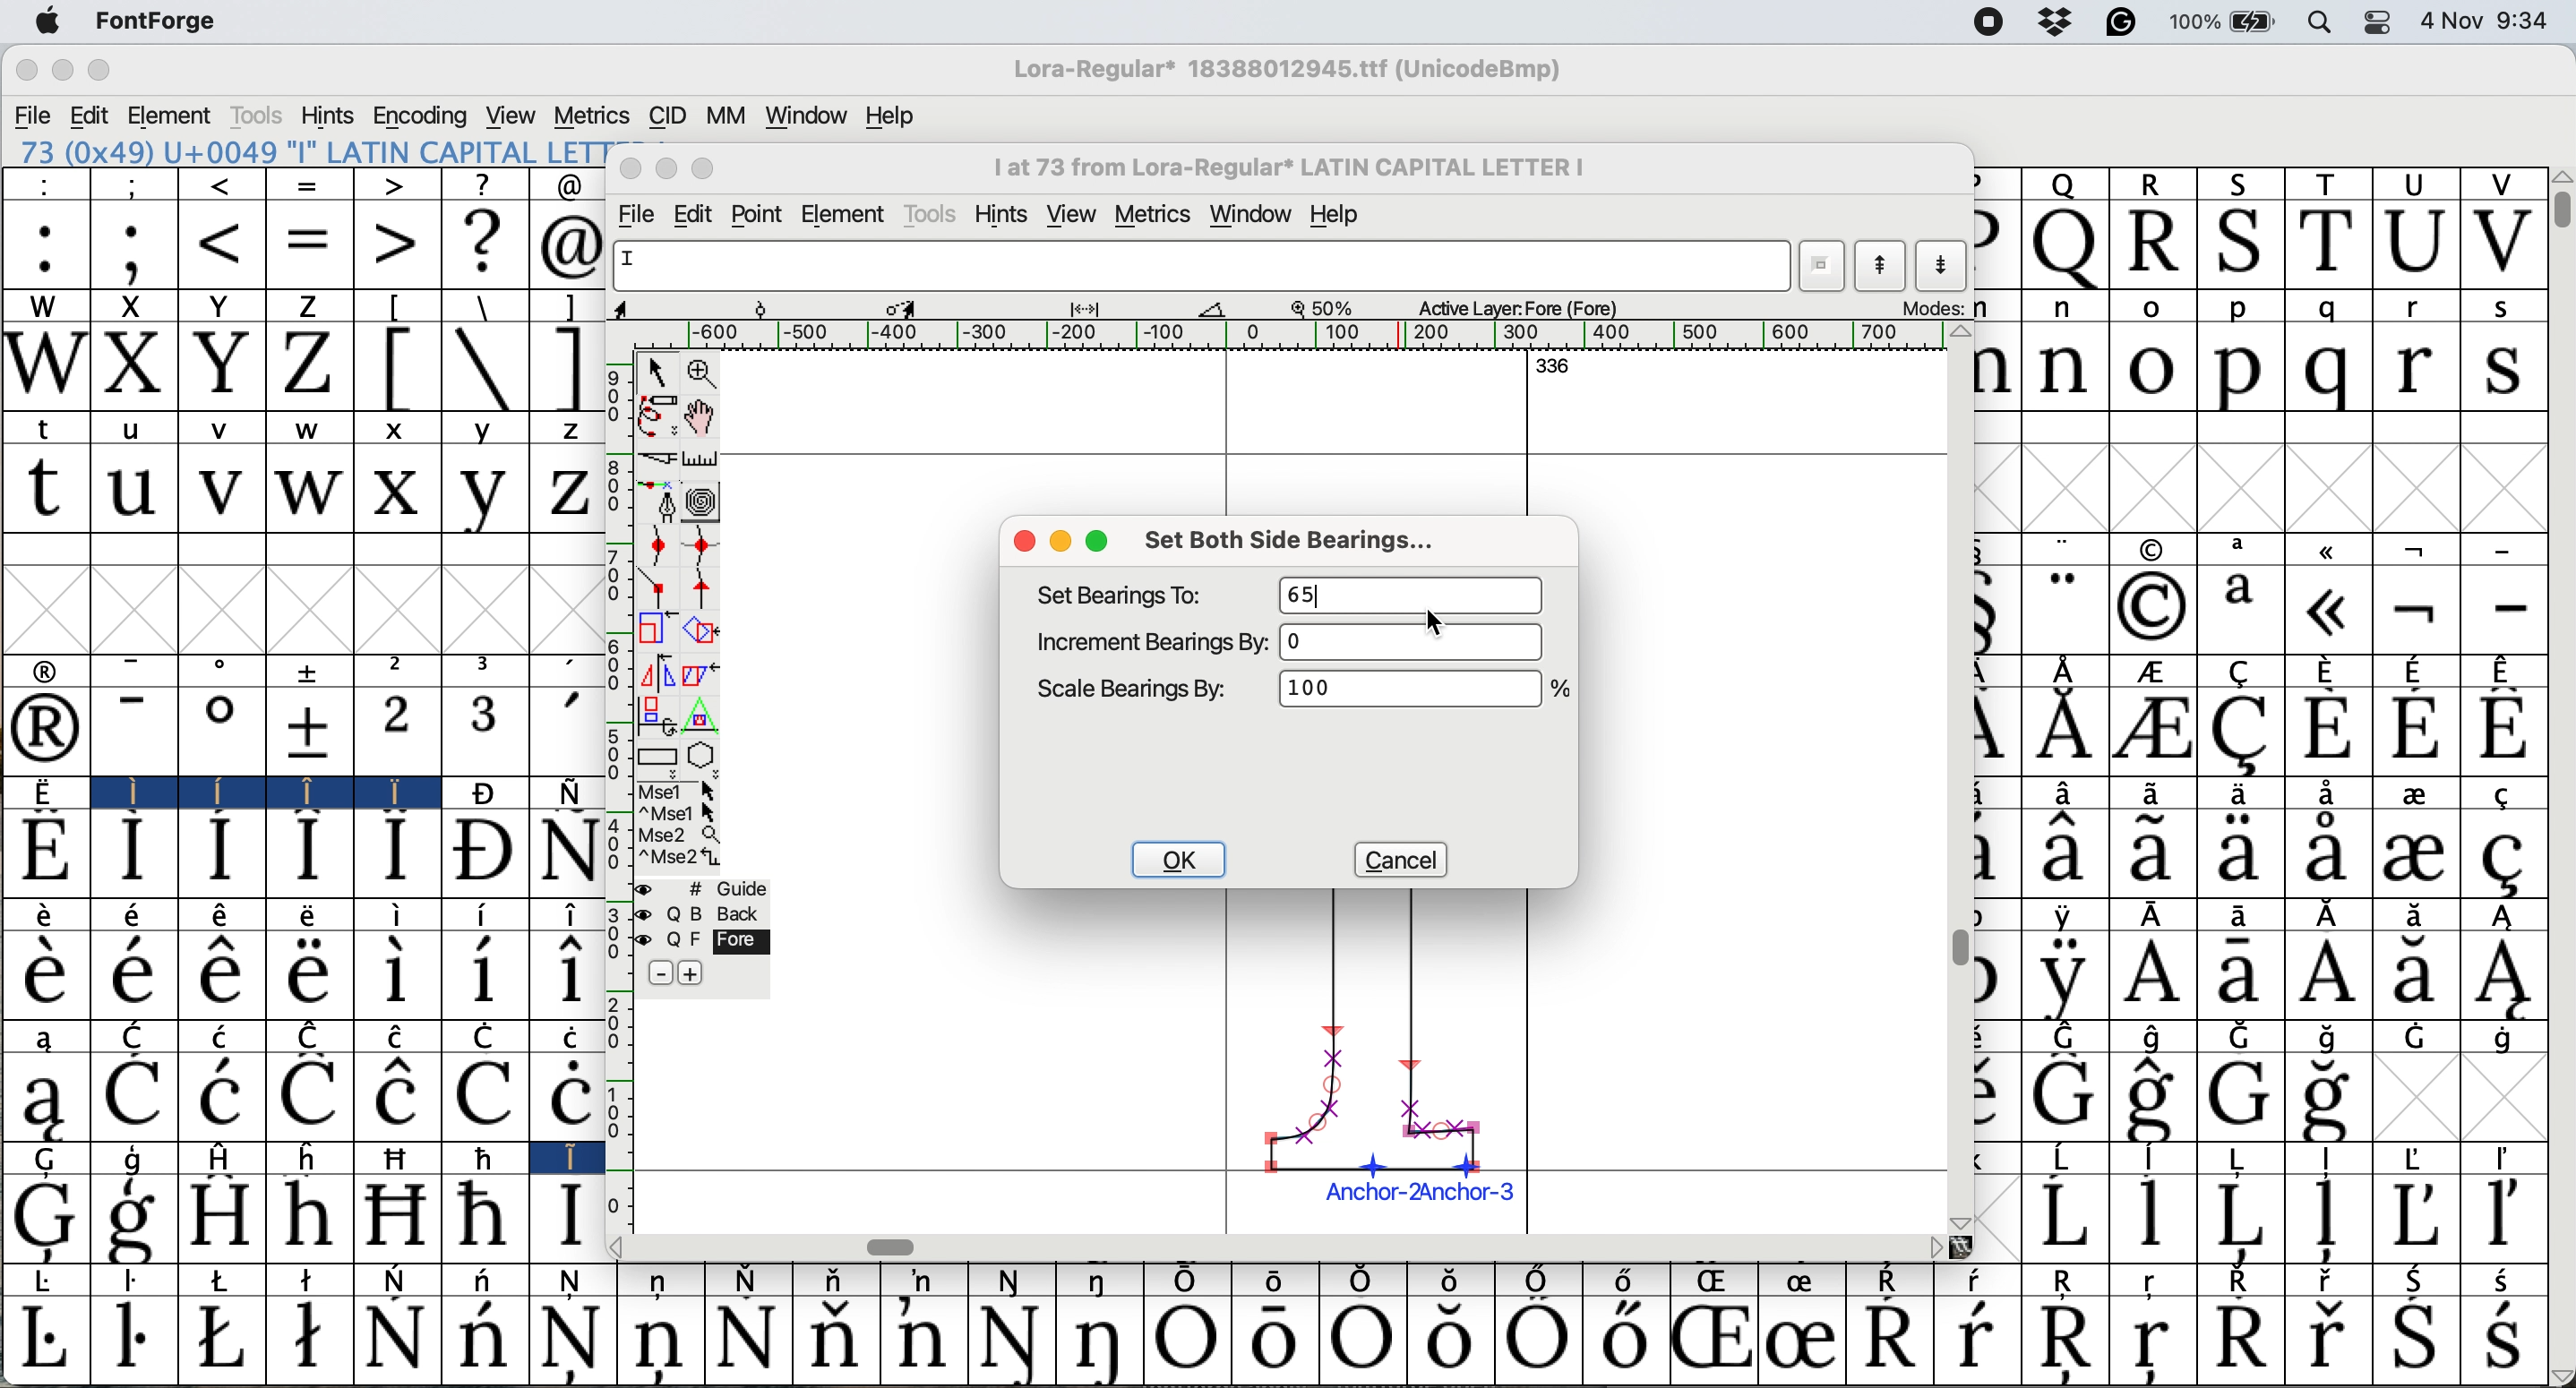 Image resolution: width=2576 pixels, height=1388 pixels. What do you see at coordinates (2416, 1340) in the screenshot?
I see `Symbol` at bounding box center [2416, 1340].